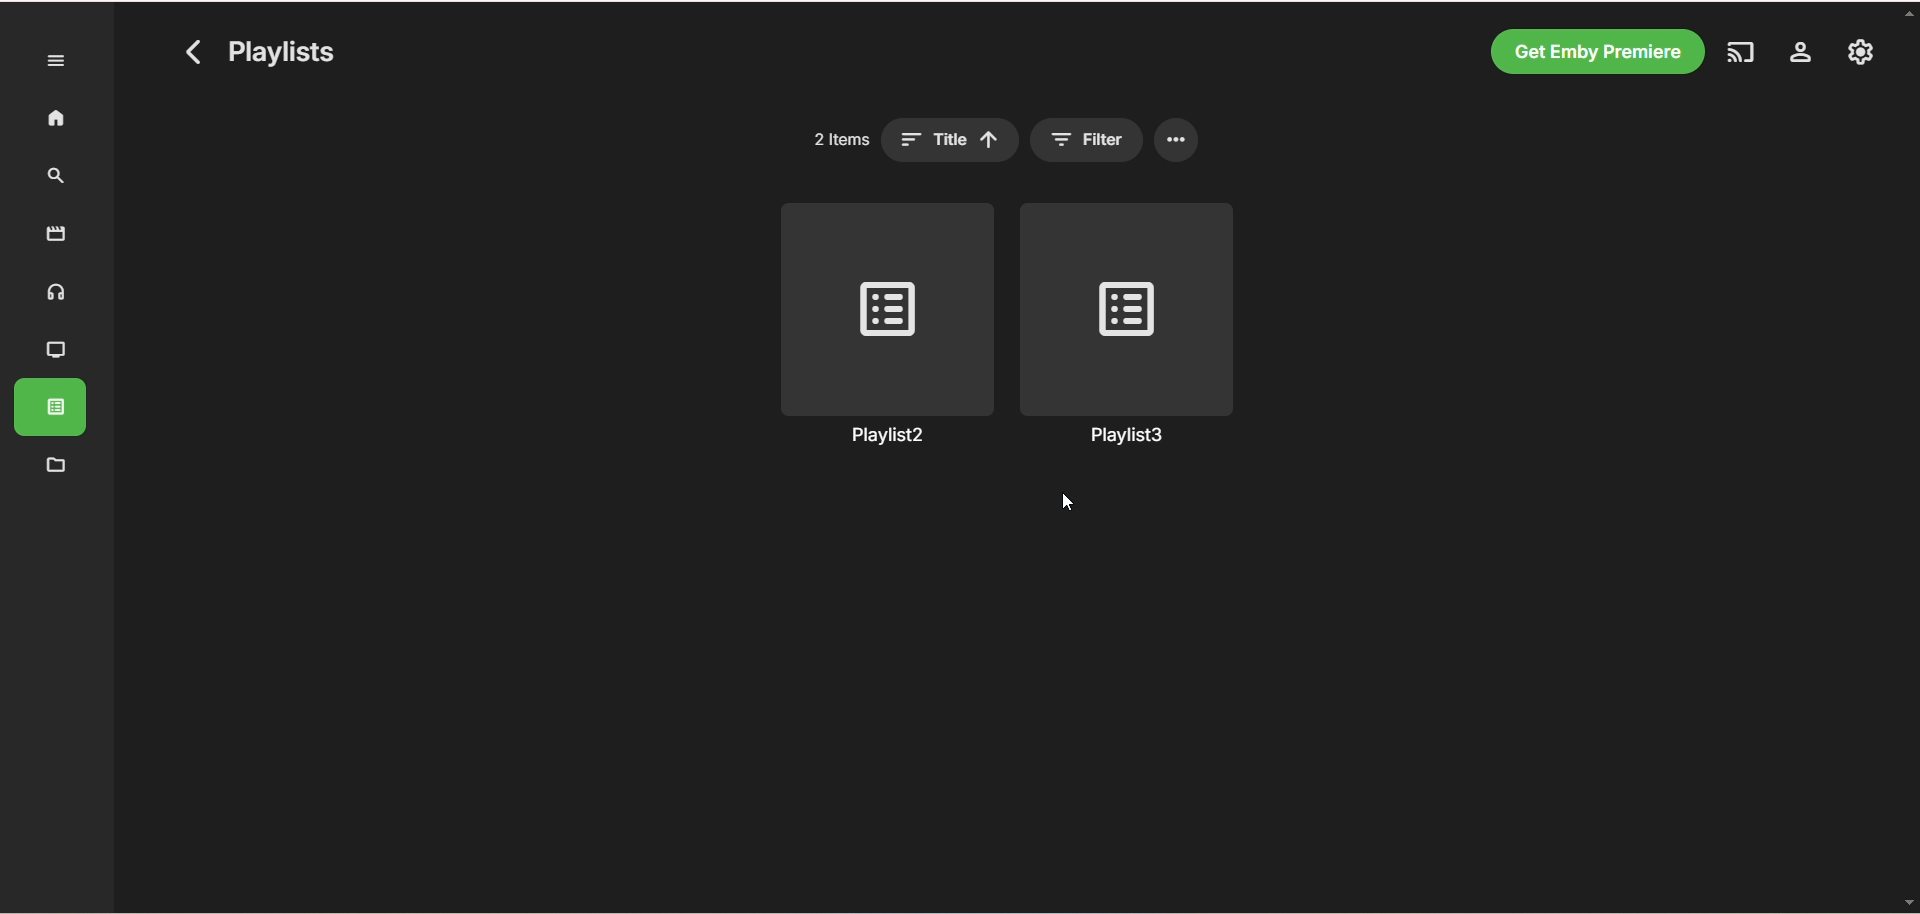 The image size is (1920, 914). Describe the element at coordinates (842, 139) in the screenshot. I see `total items` at that location.